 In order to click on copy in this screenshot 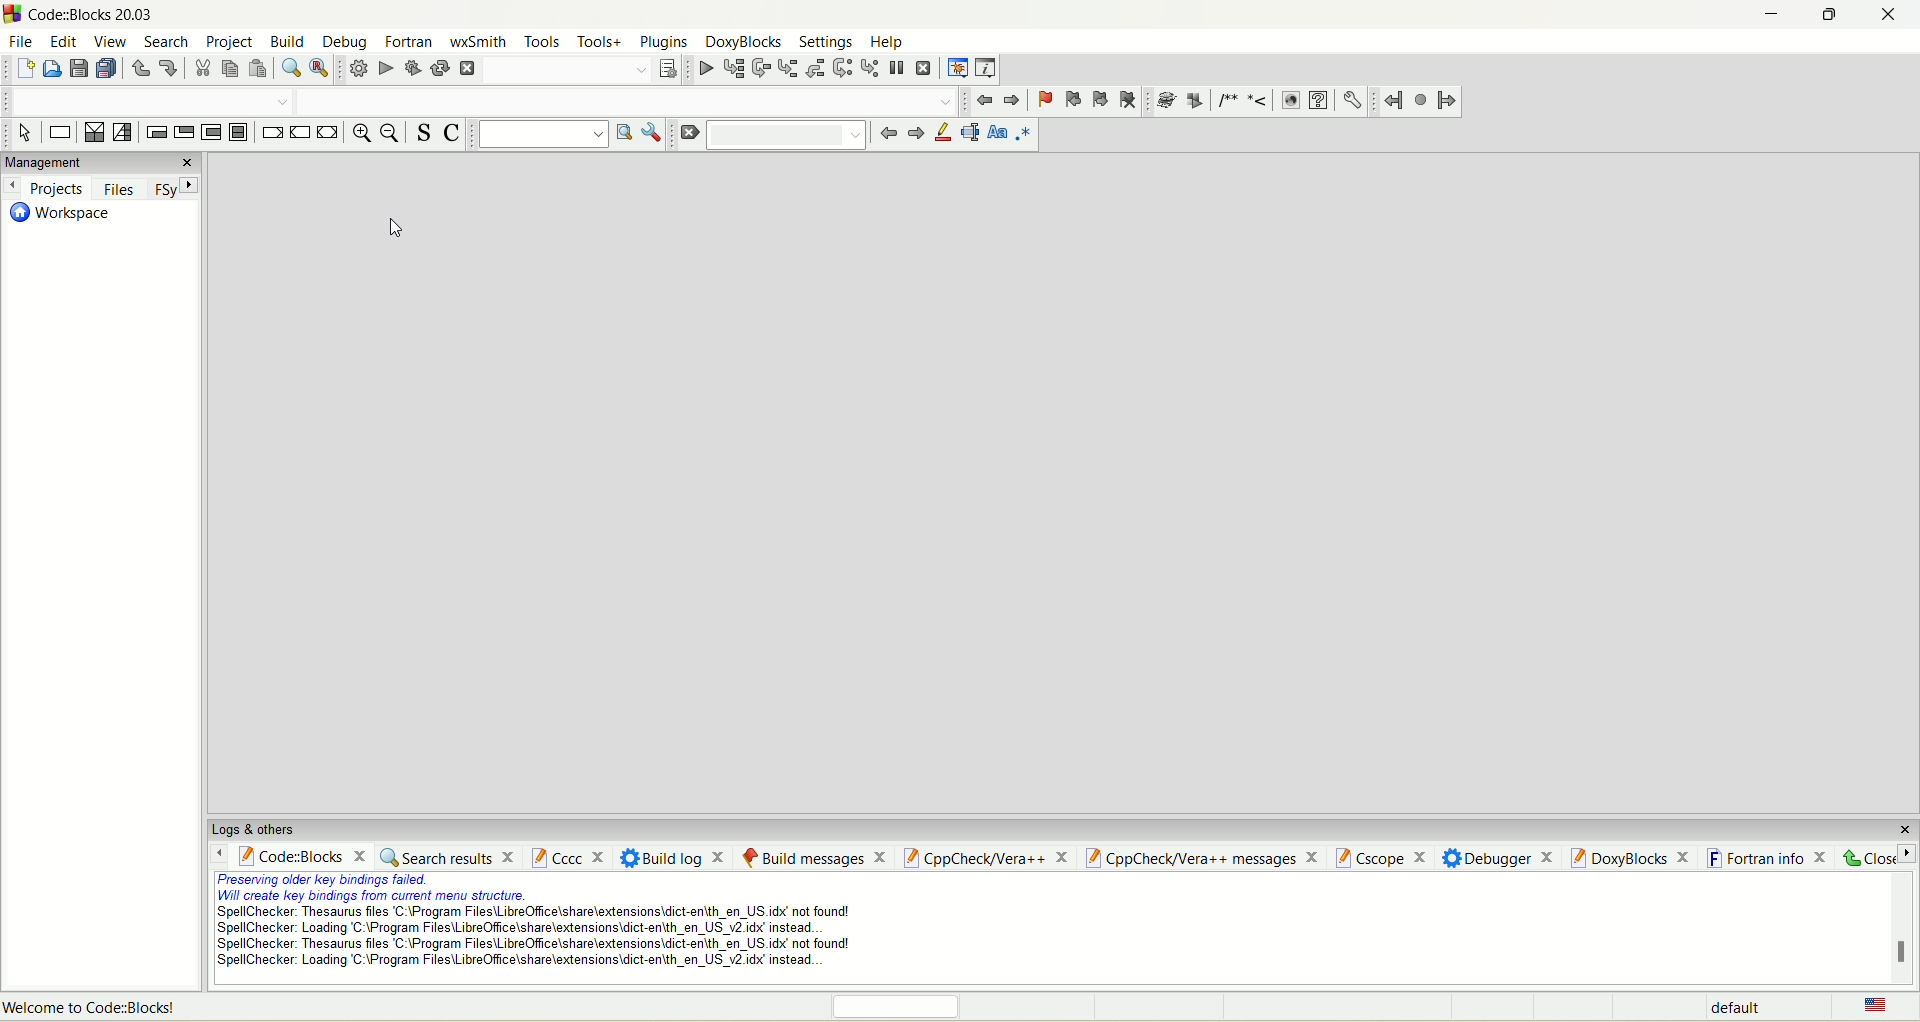, I will do `click(232, 69)`.